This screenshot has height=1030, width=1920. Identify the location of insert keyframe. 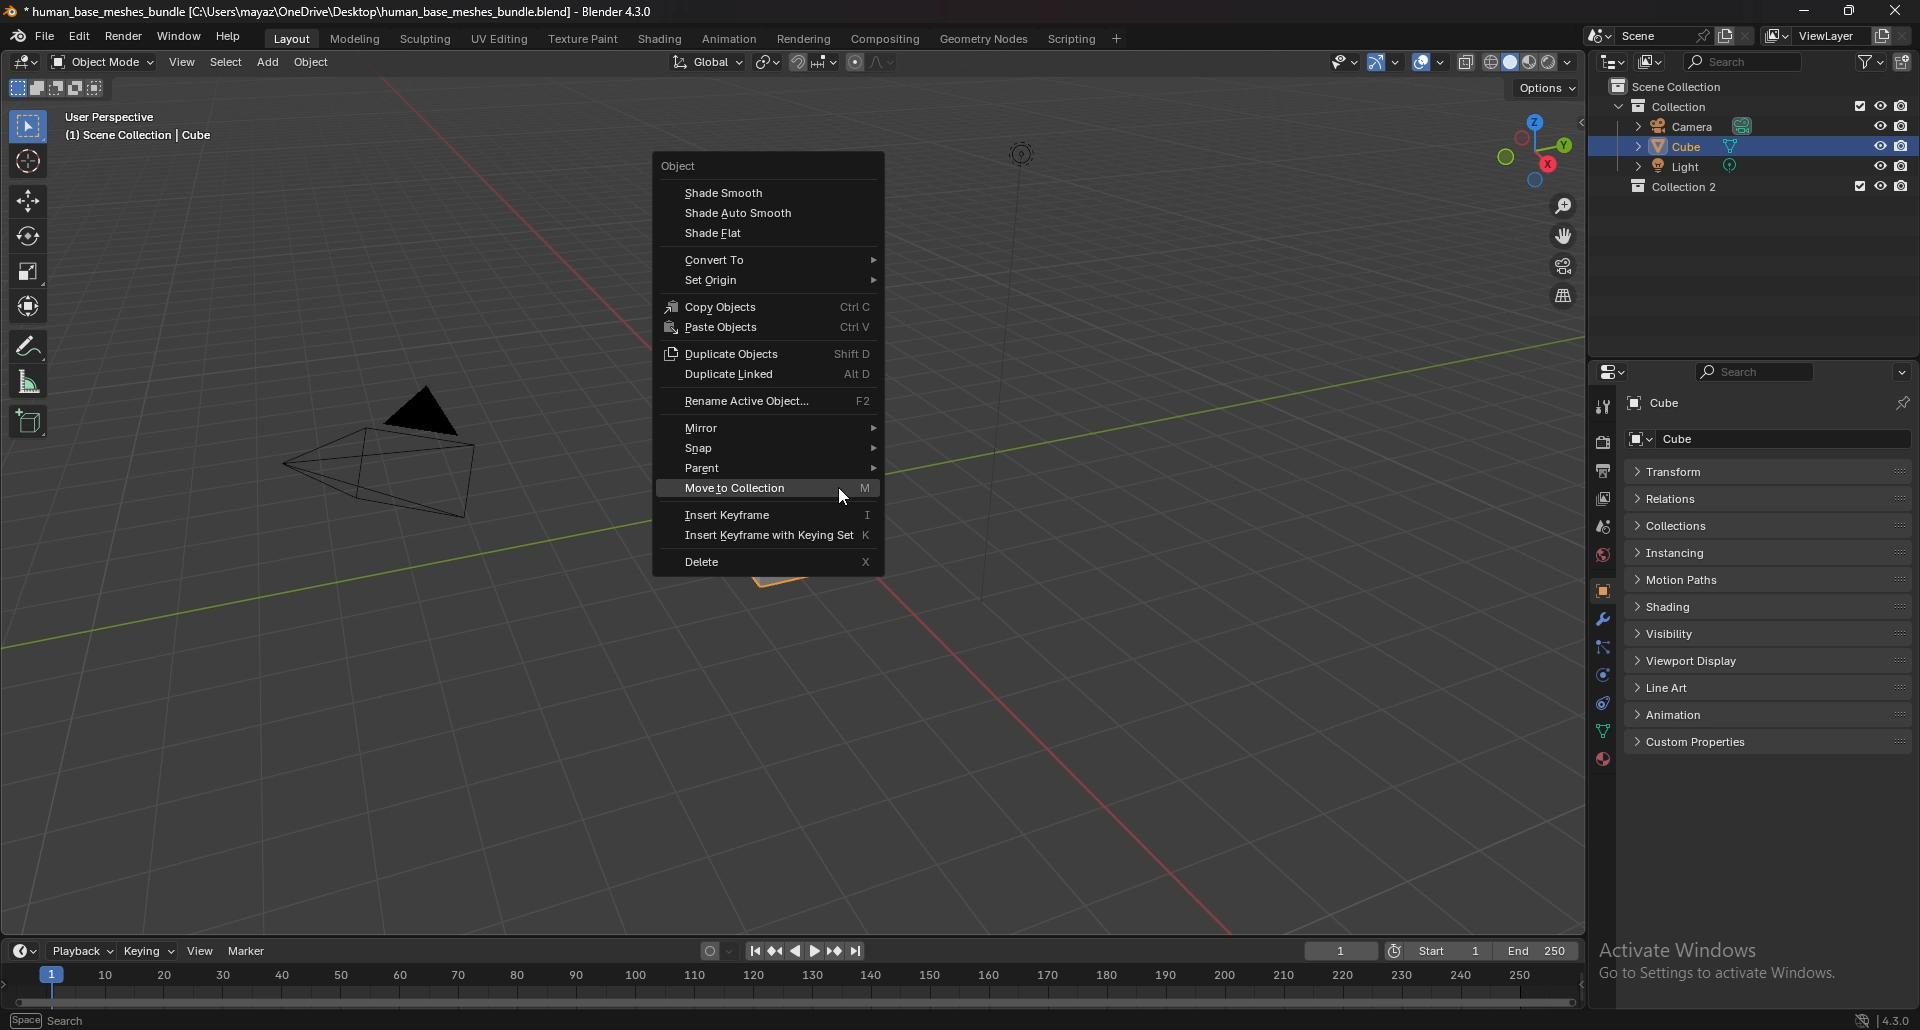
(771, 514).